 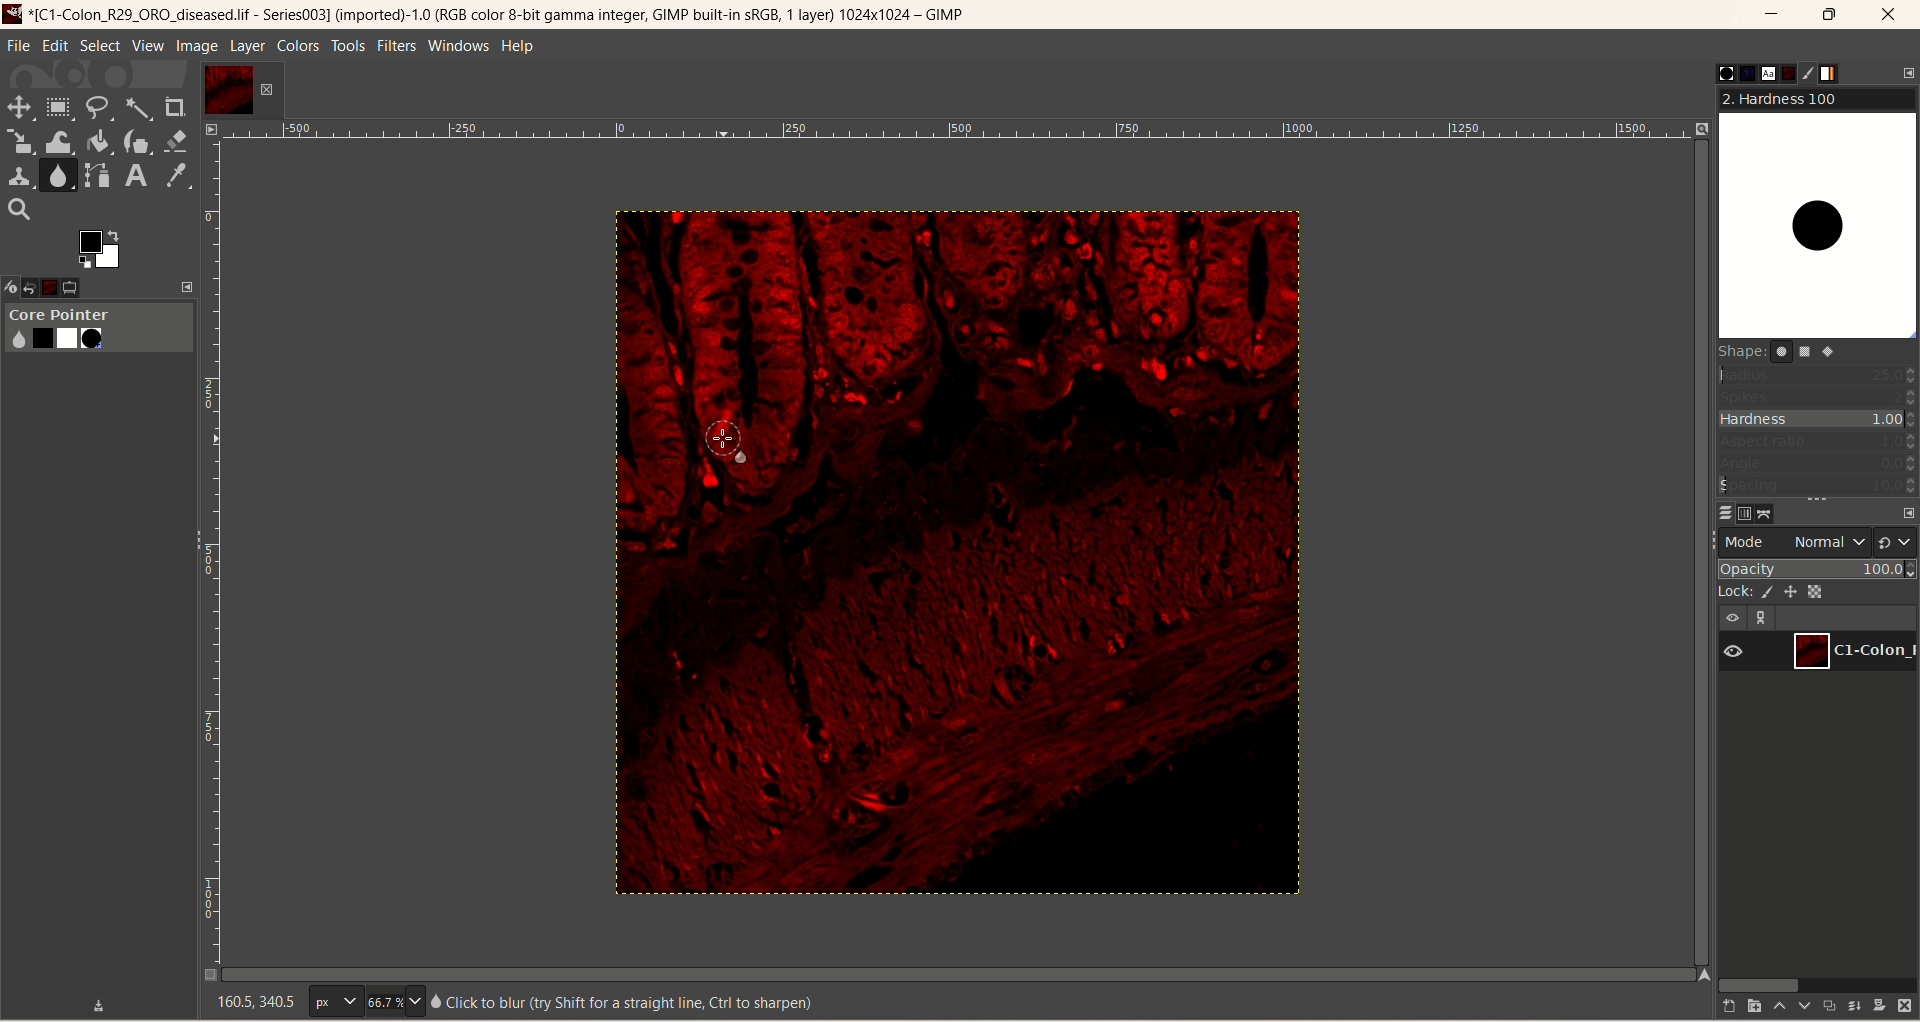 I want to click on crop tool, so click(x=176, y=107).